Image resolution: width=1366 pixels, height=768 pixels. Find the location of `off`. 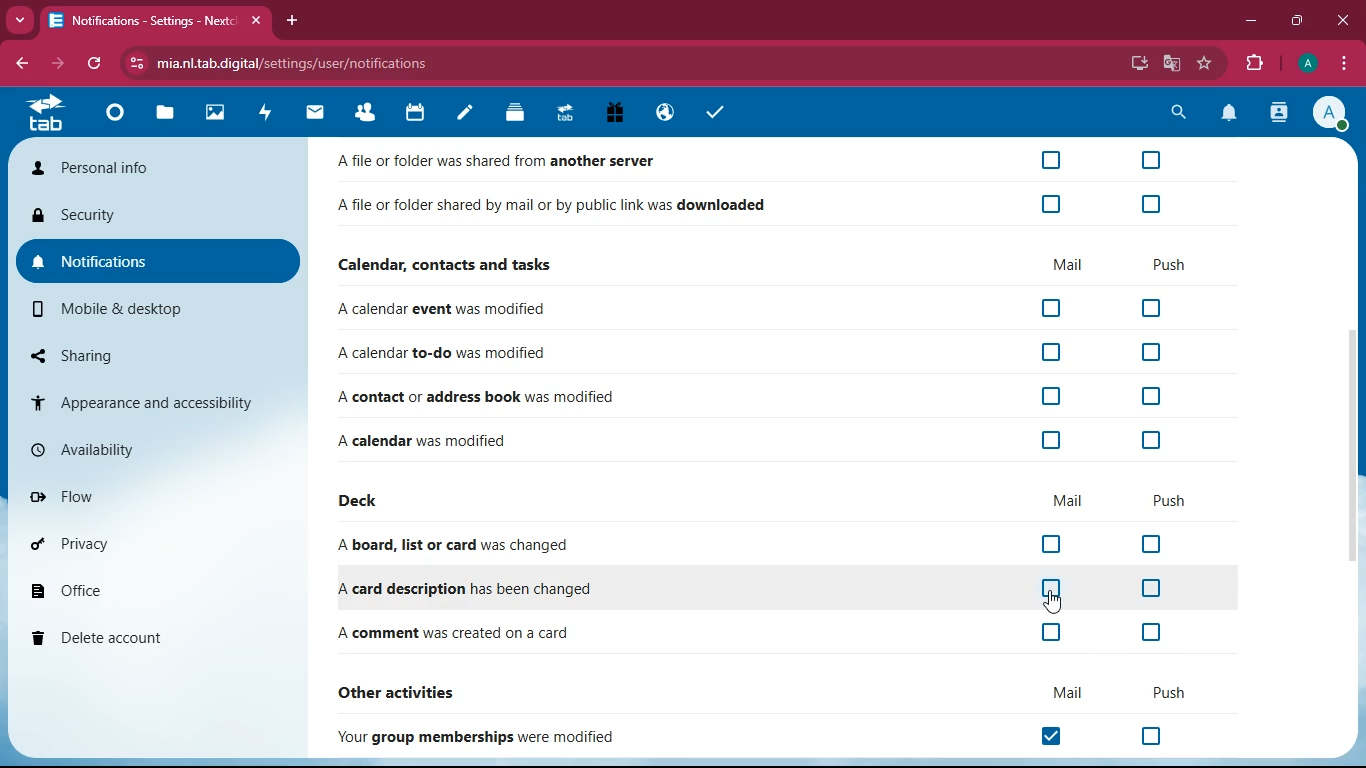

off is located at coordinates (1054, 205).